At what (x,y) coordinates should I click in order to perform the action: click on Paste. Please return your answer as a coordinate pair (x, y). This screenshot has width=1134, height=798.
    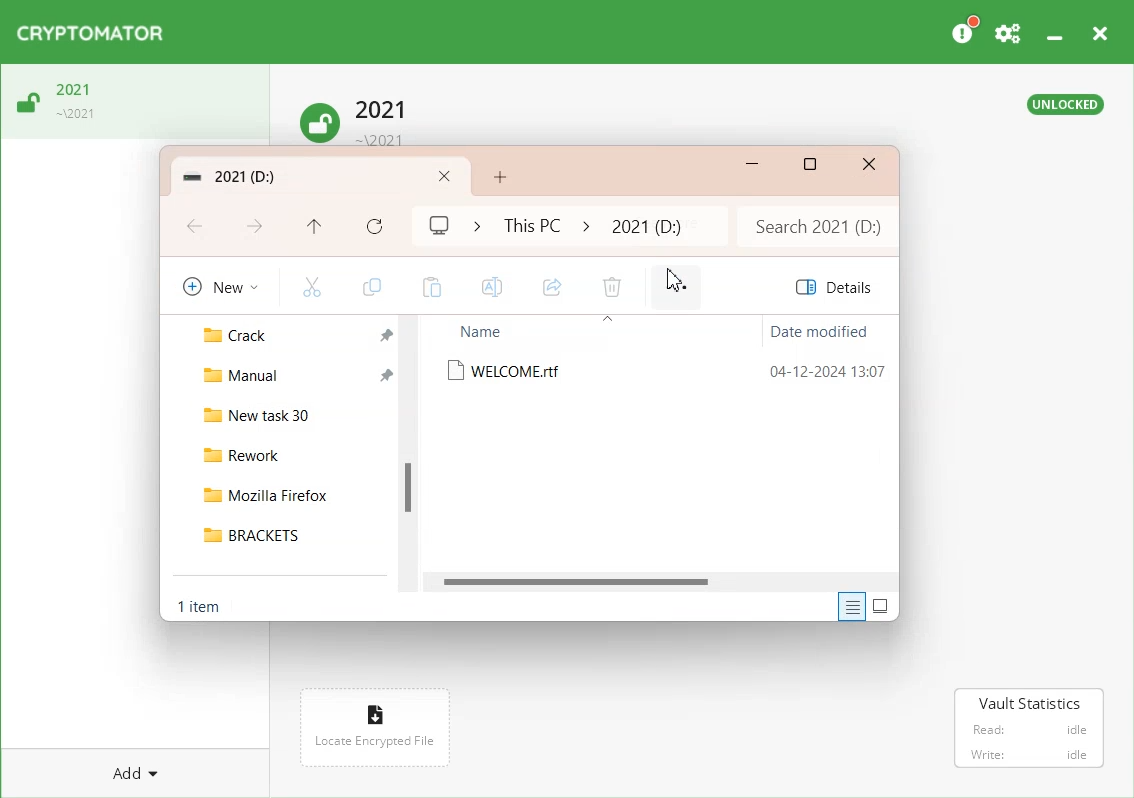
    Looking at the image, I should click on (432, 286).